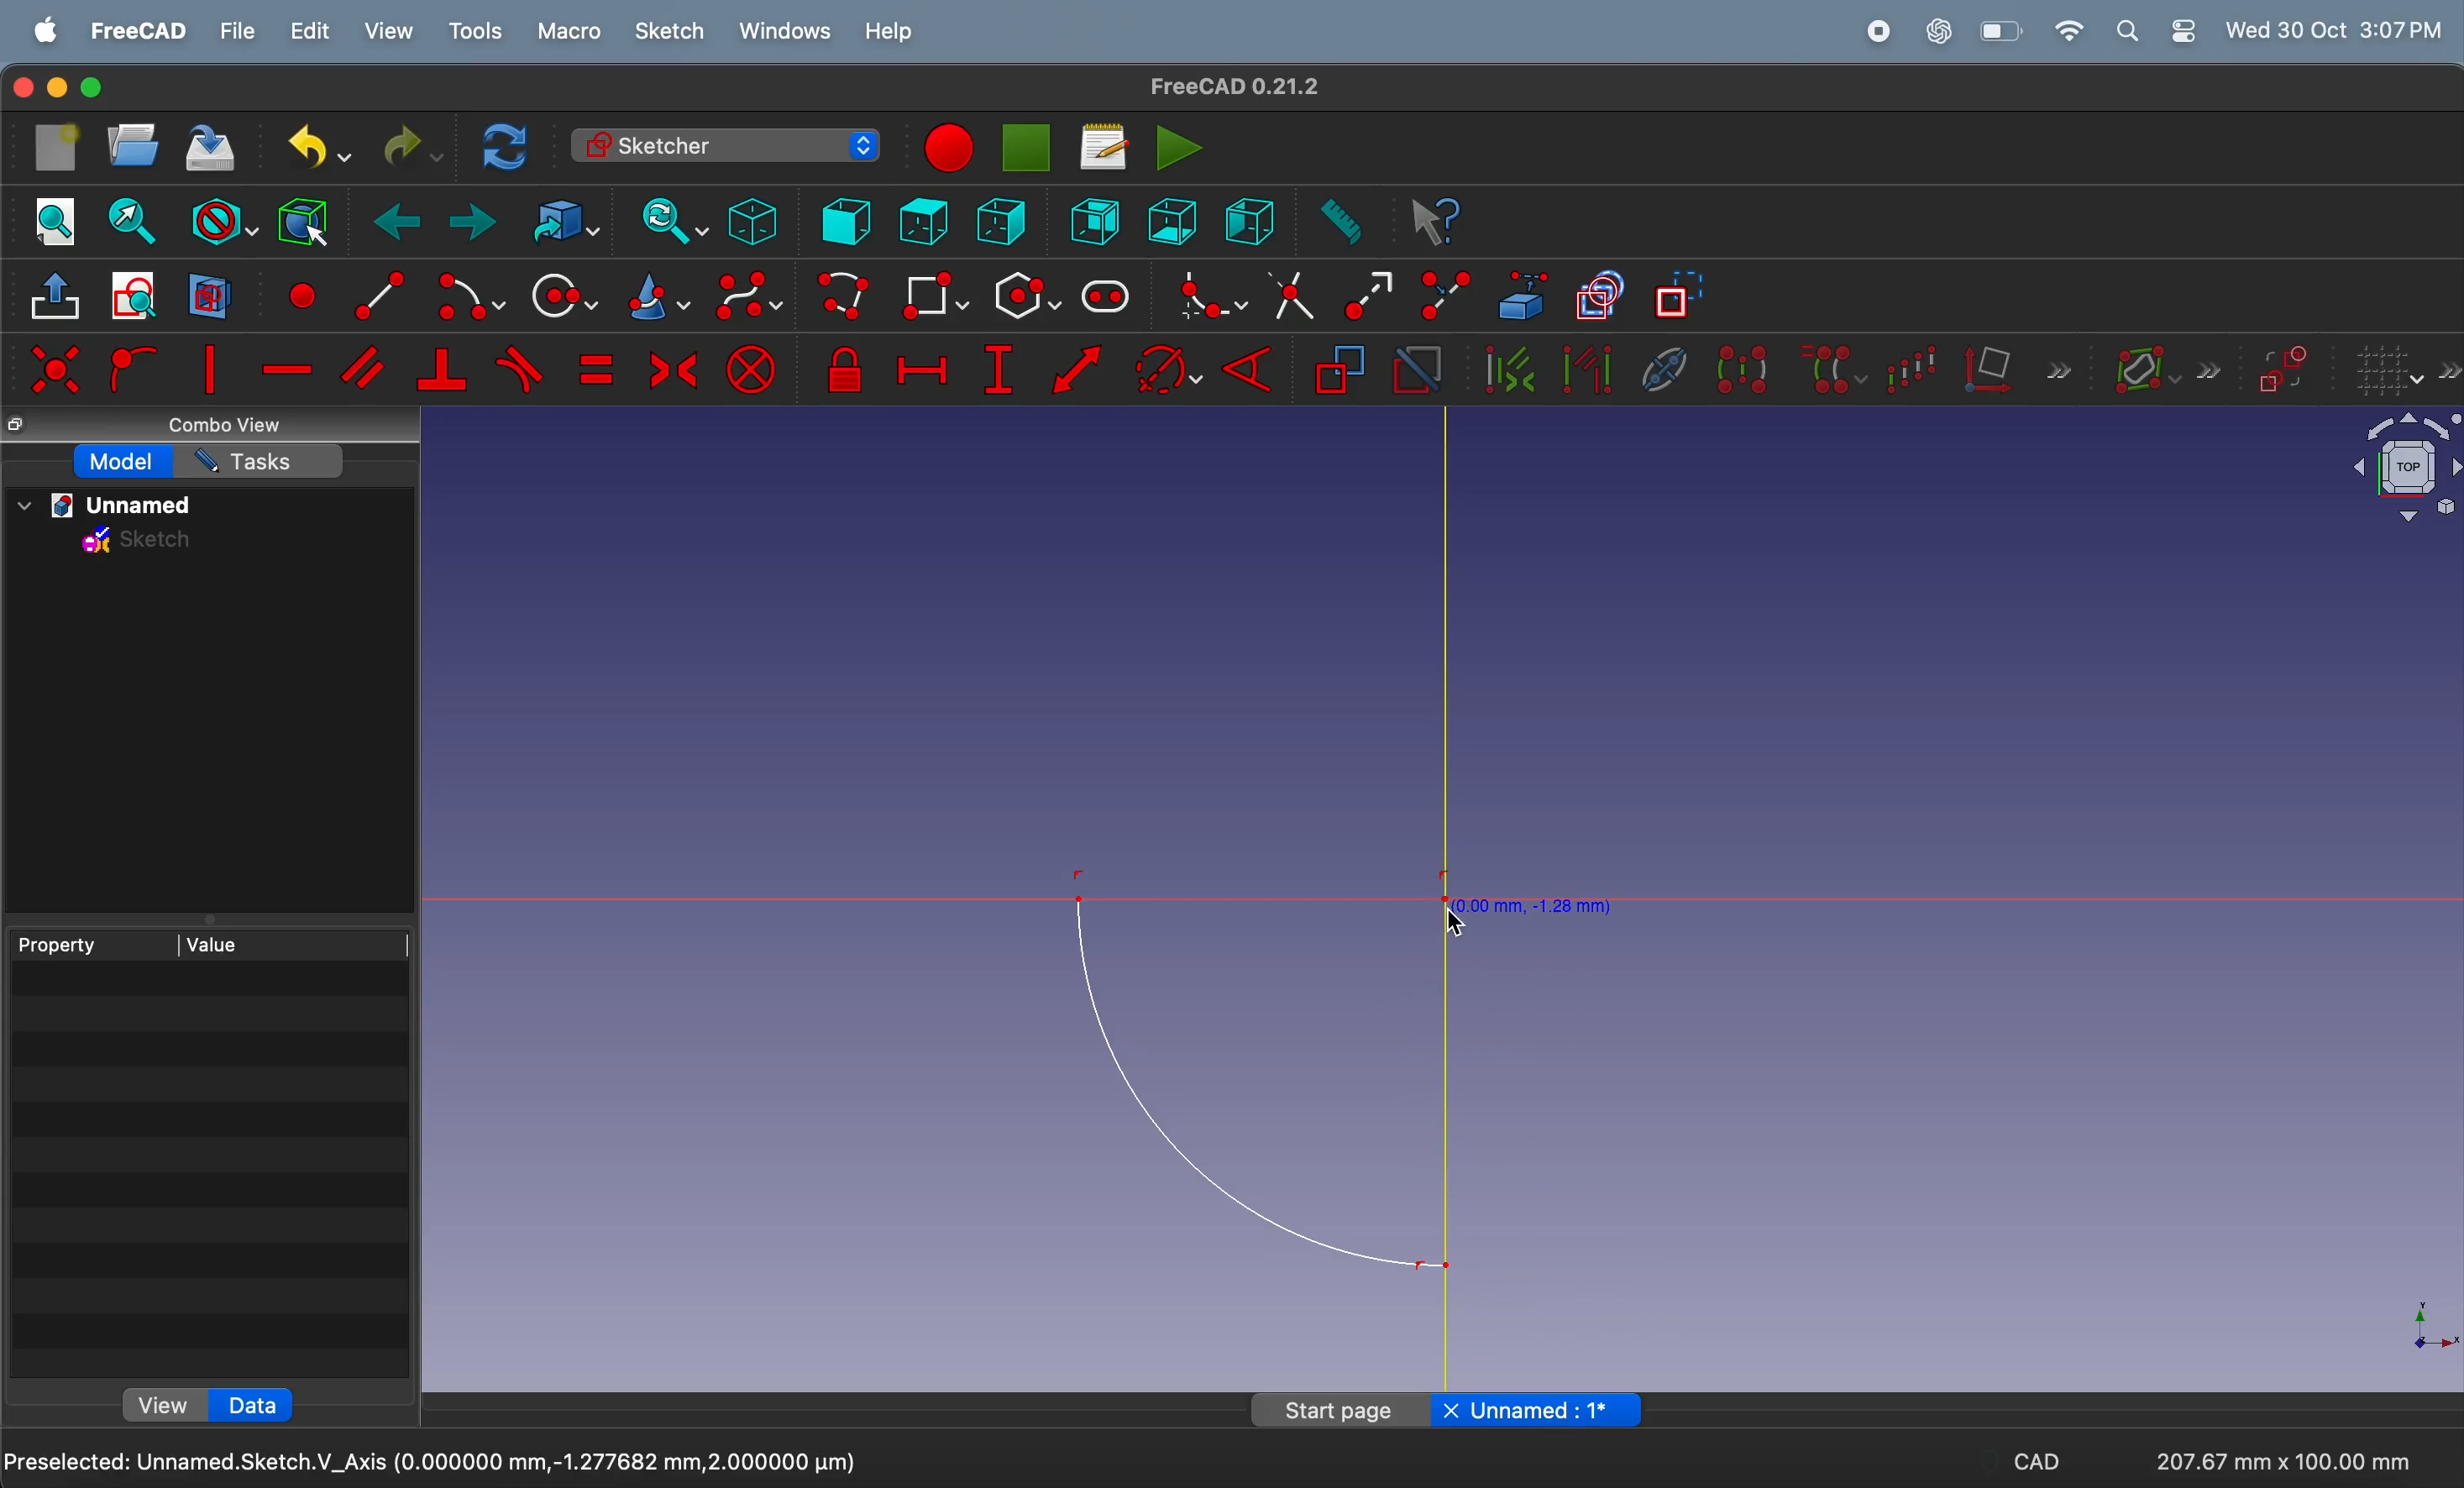 This screenshot has height=1488, width=2464. Describe the element at coordinates (1006, 224) in the screenshot. I see `left view` at that location.